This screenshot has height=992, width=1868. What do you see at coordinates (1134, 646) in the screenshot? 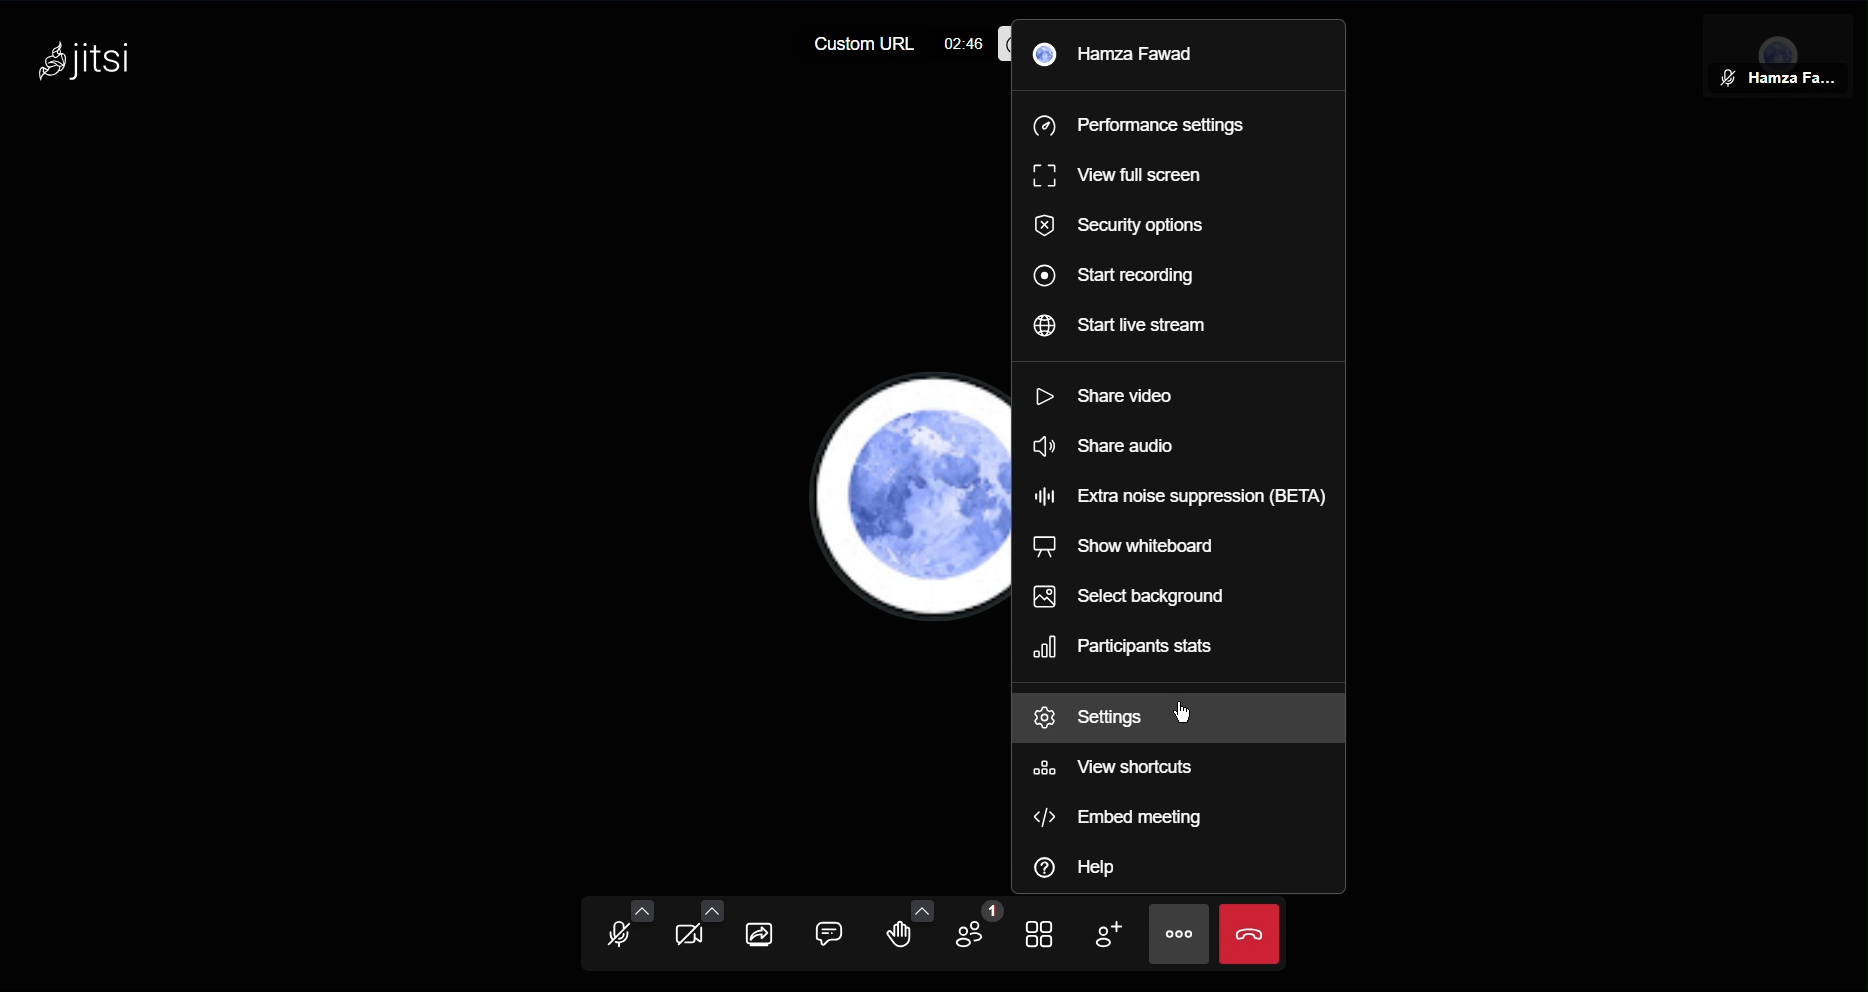
I see `Participants stats` at bounding box center [1134, 646].